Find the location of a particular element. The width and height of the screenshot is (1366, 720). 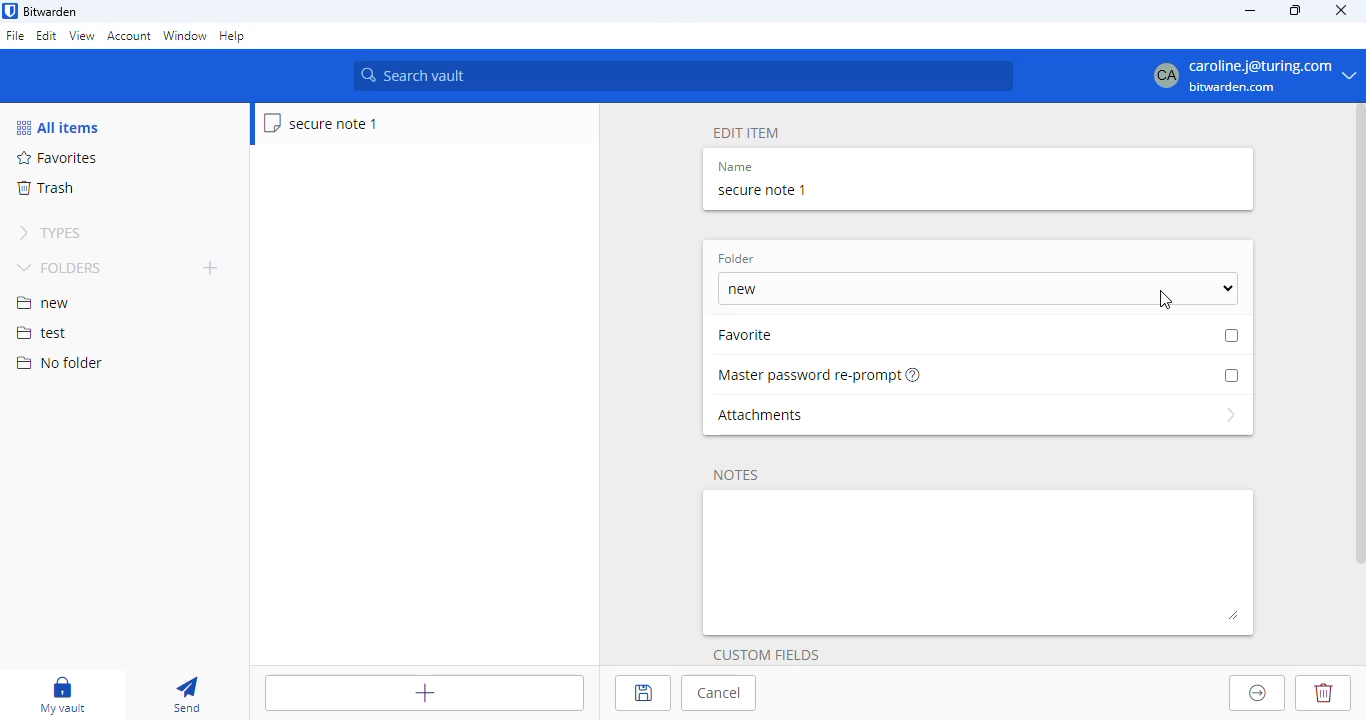

my vault is located at coordinates (62, 695).